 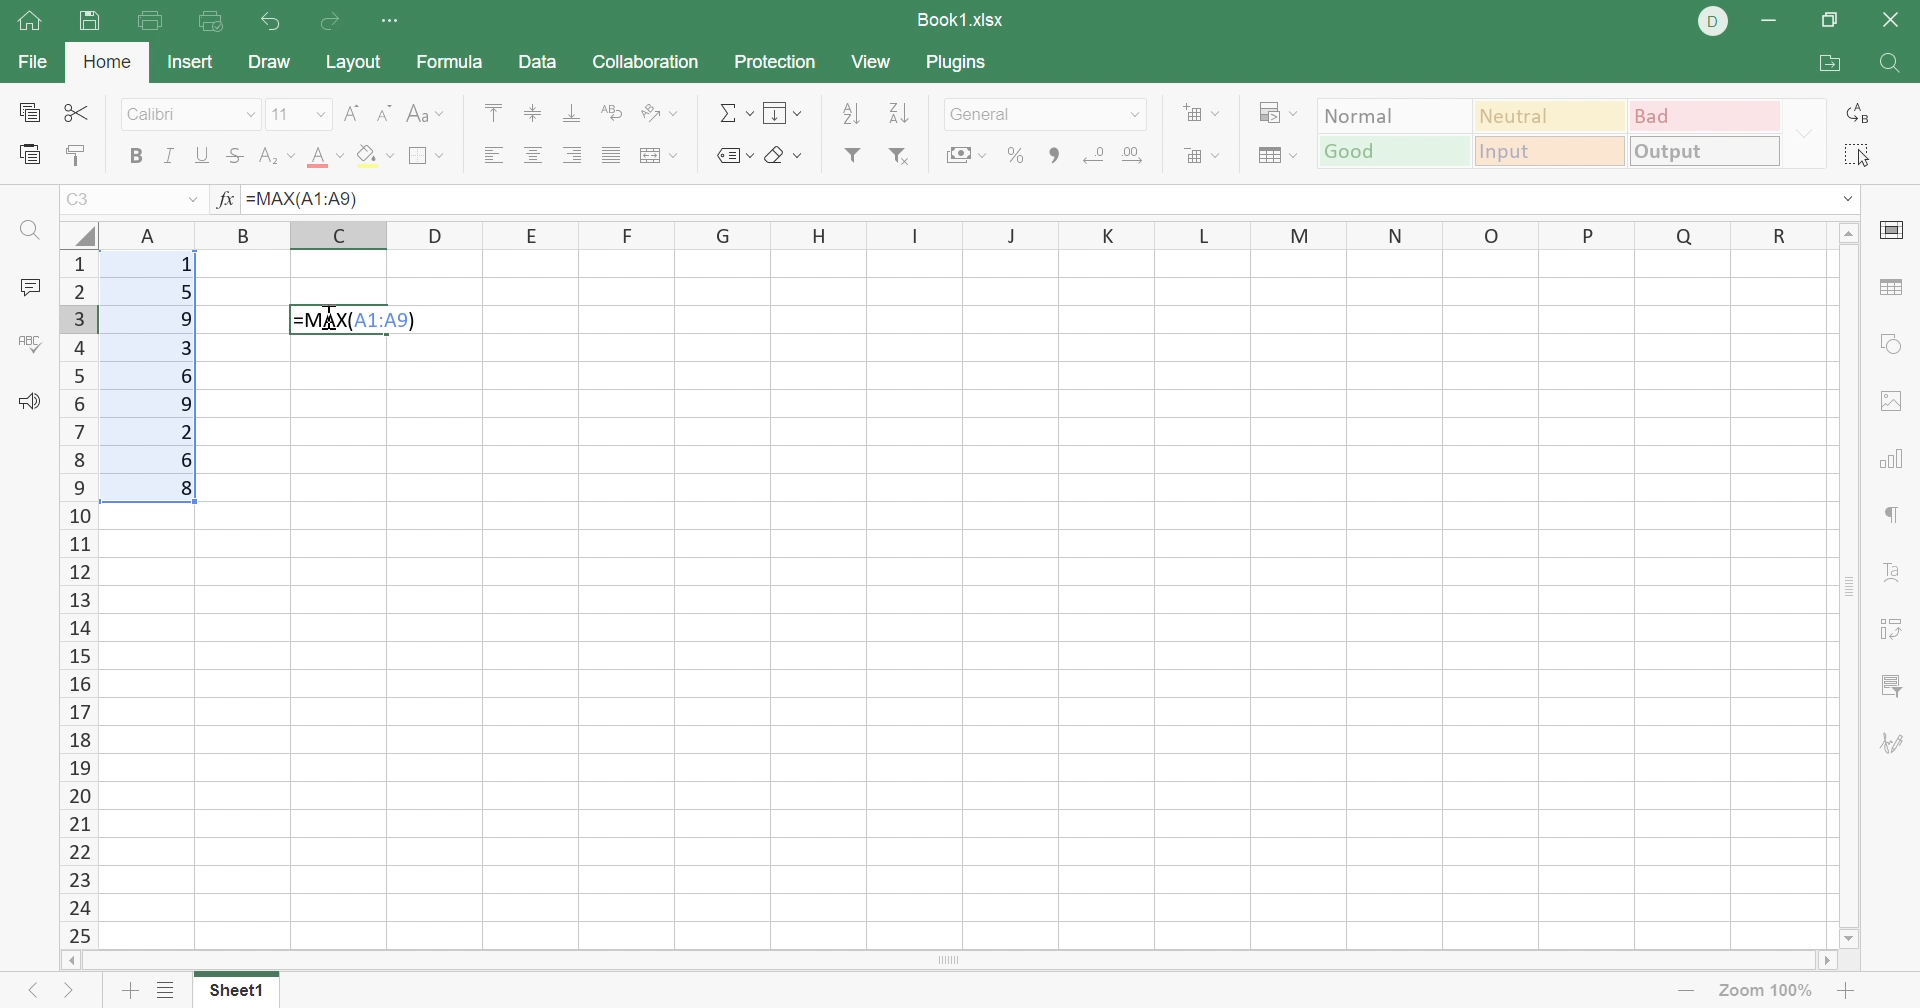 I want to click on Find, so click(x=31, y=233).